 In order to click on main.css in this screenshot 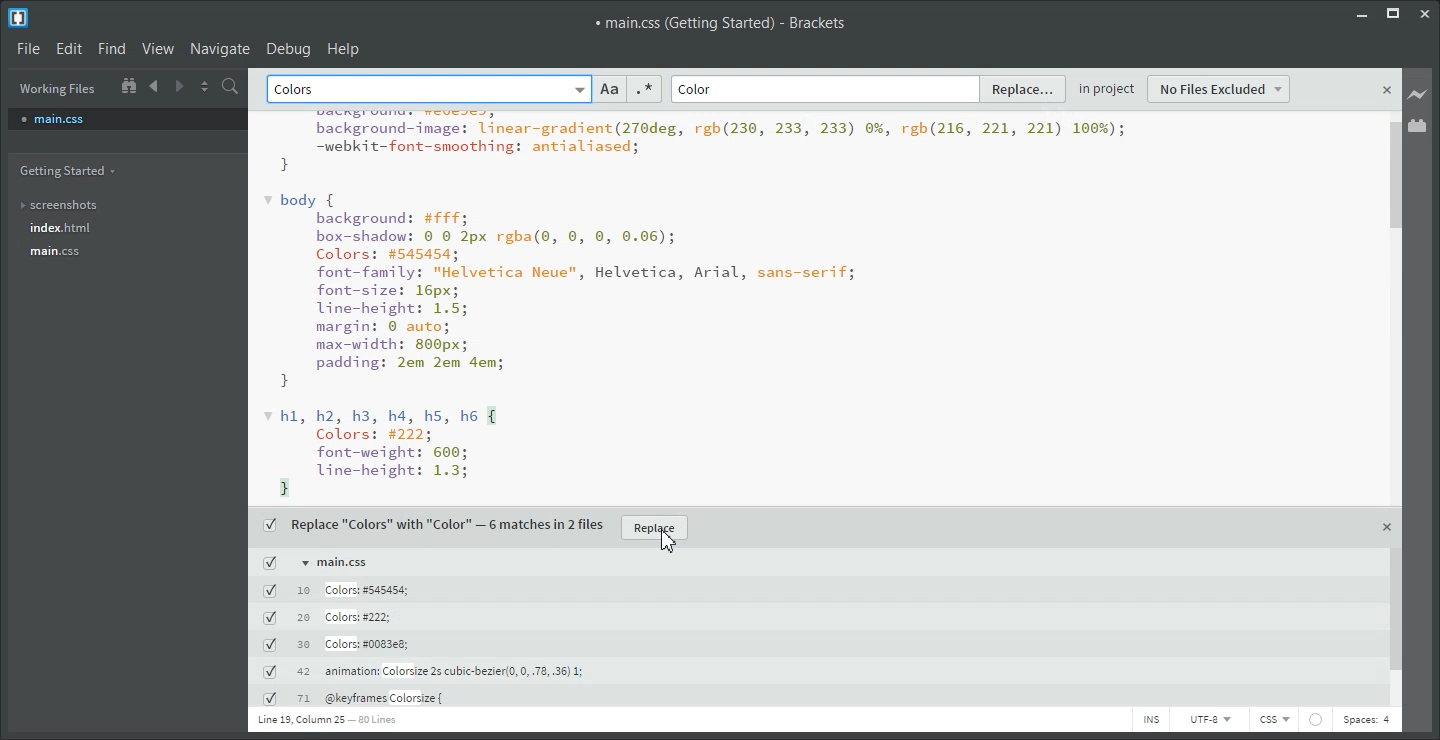, I will do `click(317, 562)`.